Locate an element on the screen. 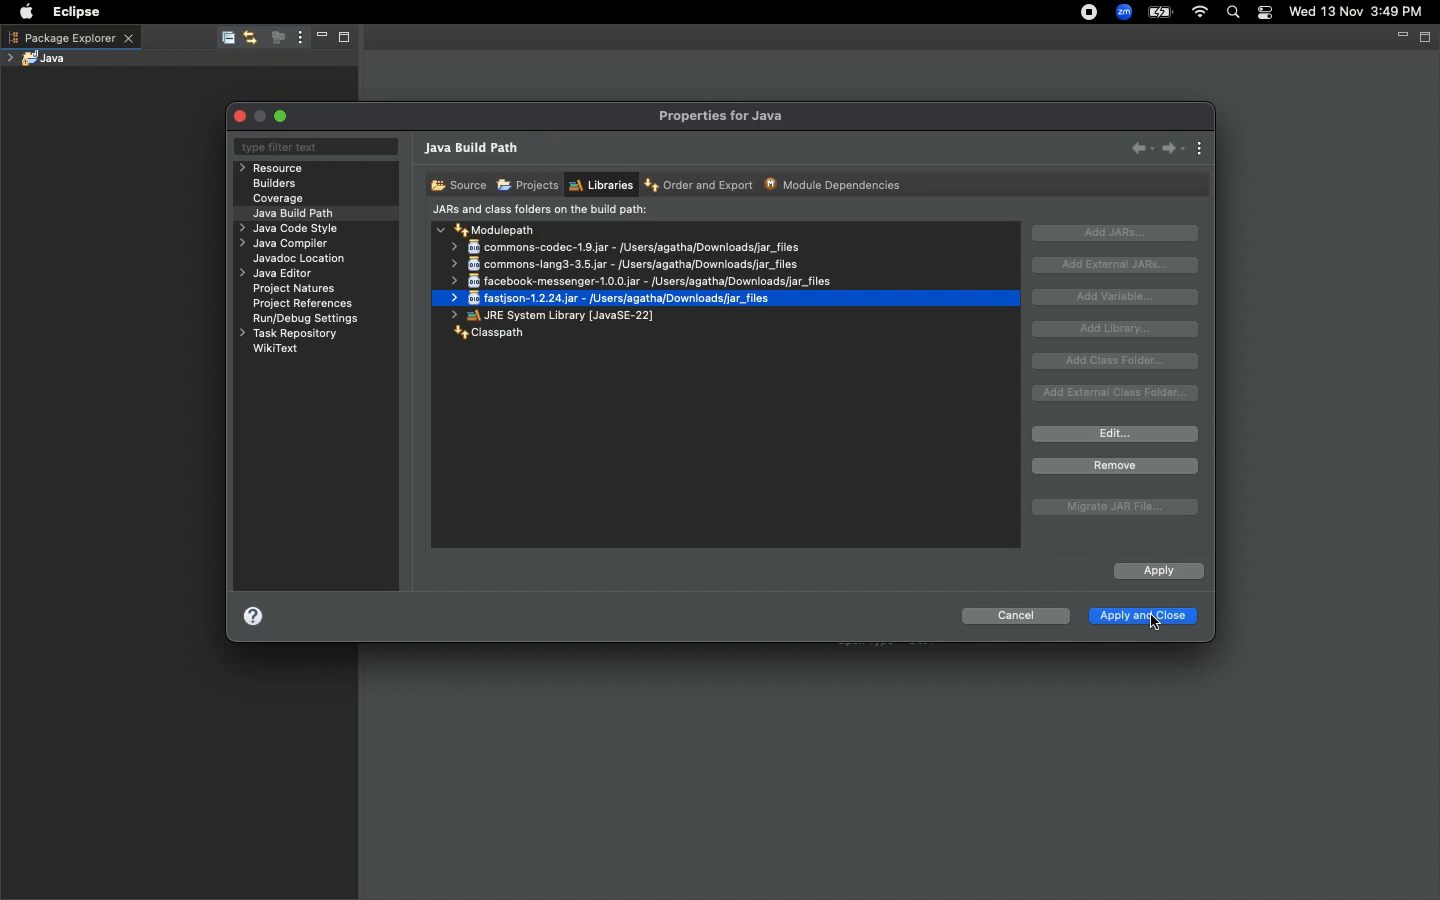 This screenshot has height=900, width=1440. Libraries is located at coordinates (600, 185).